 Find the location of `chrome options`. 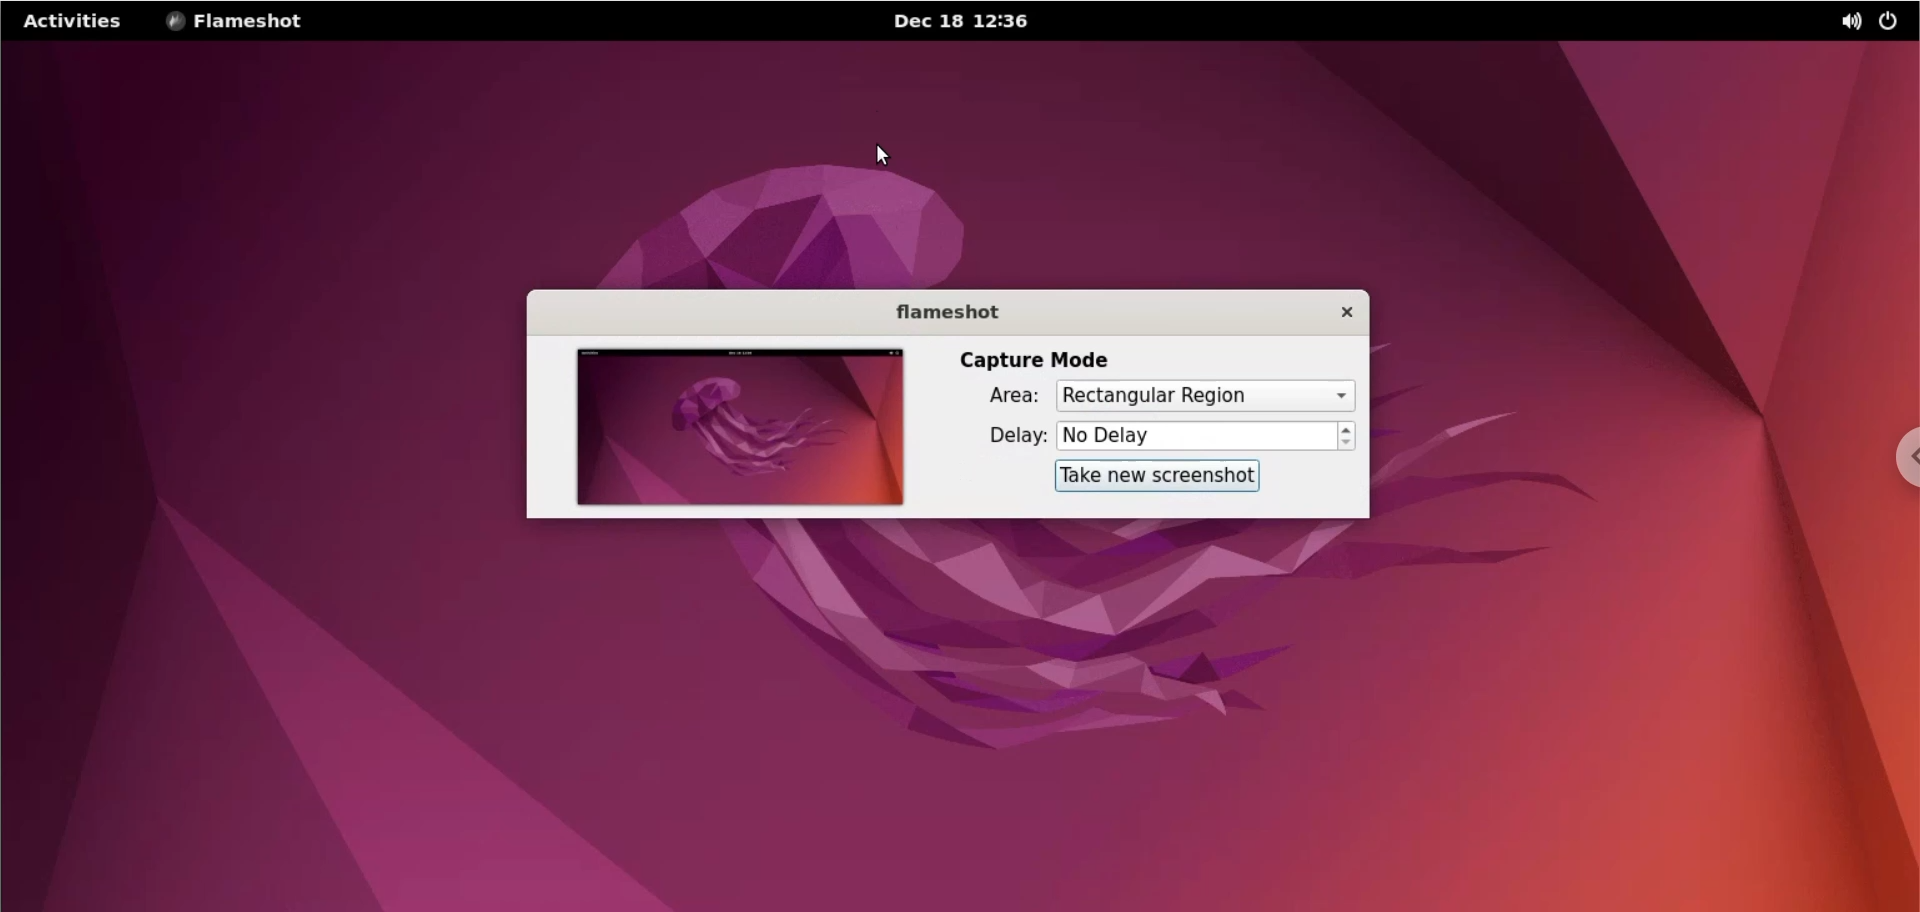

chrome options is located at coordinates (1890, 451).